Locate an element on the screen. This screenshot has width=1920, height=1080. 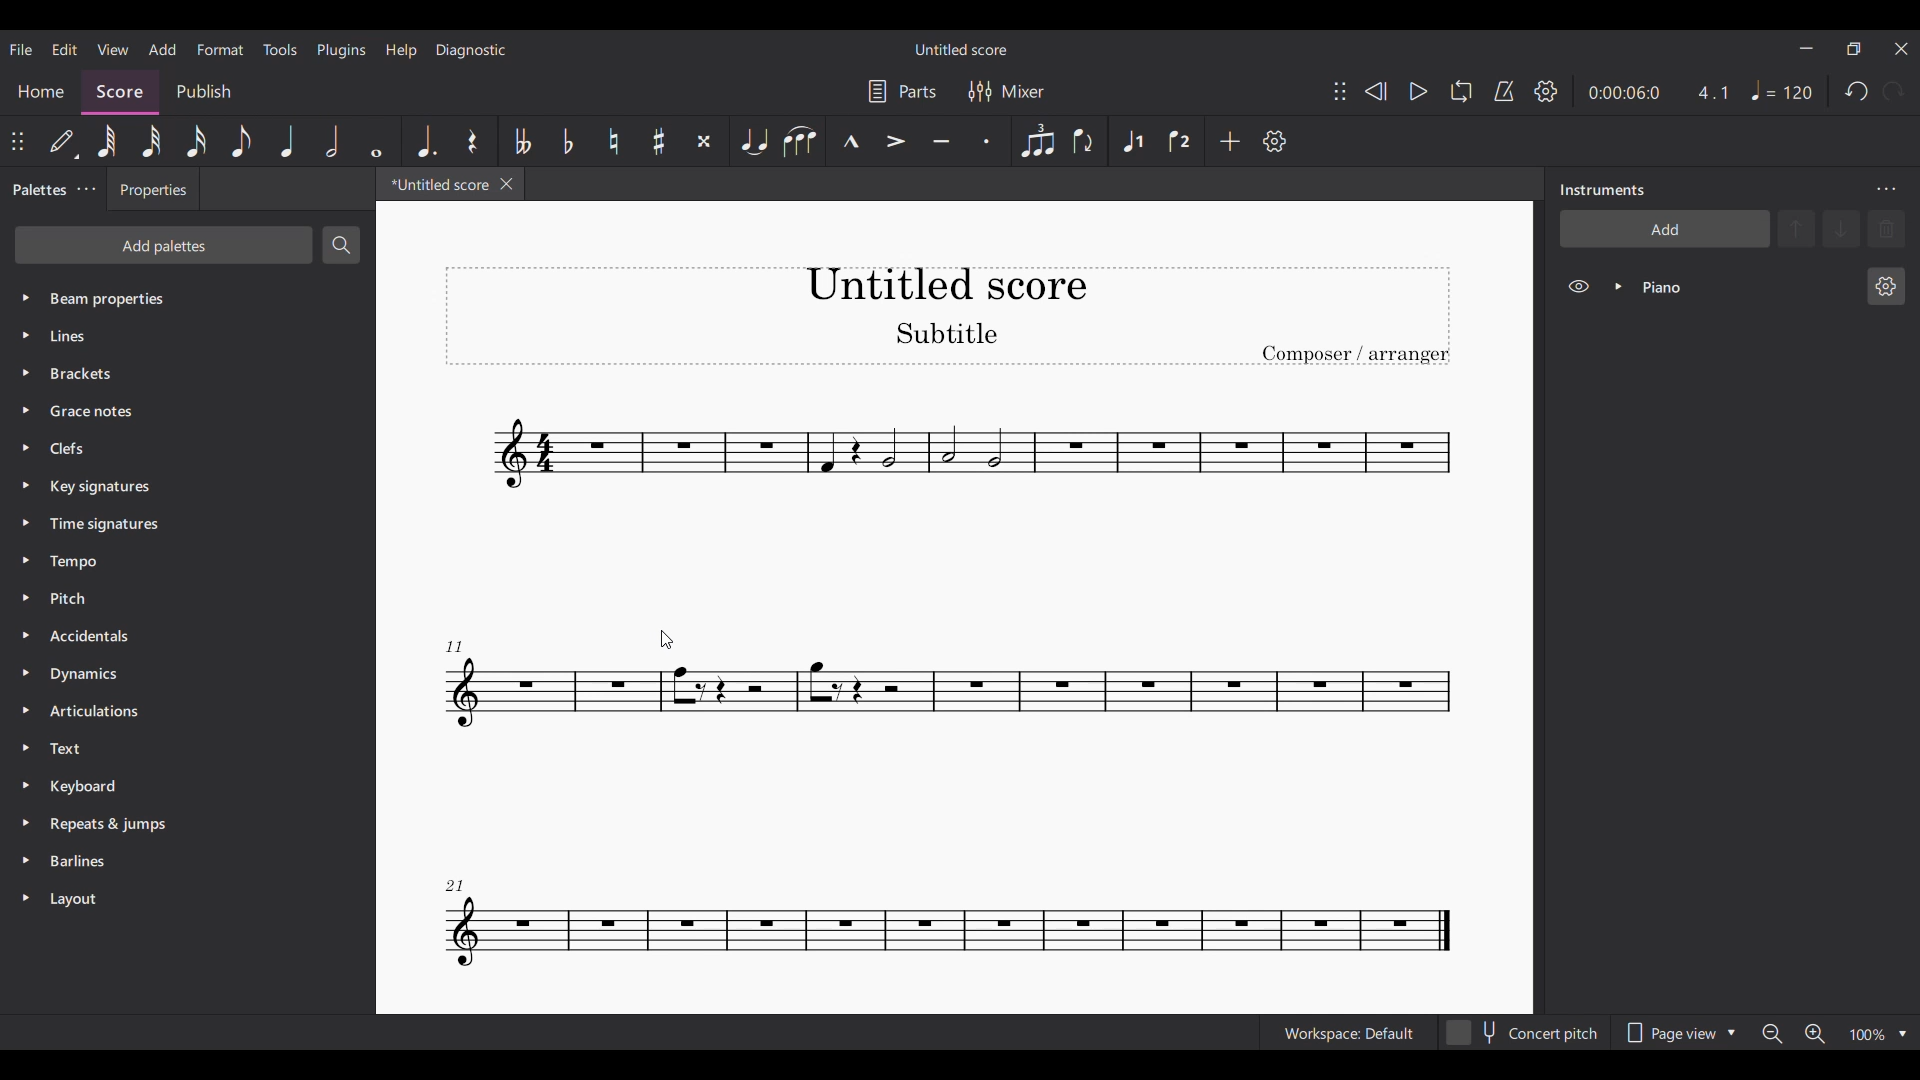
Brackets is located at coordinates (180, 369).